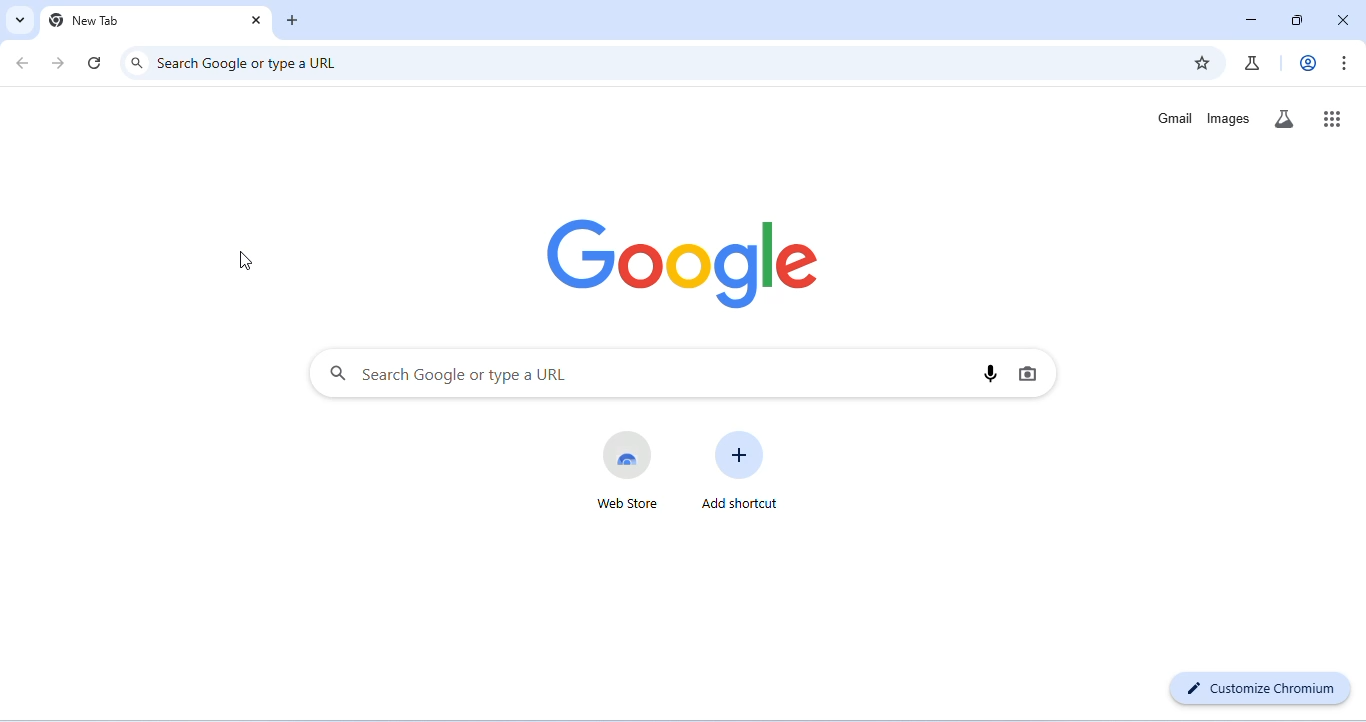 This screenshot has width=1366, height=722. I want to click on add new tab, so click(295, 21).